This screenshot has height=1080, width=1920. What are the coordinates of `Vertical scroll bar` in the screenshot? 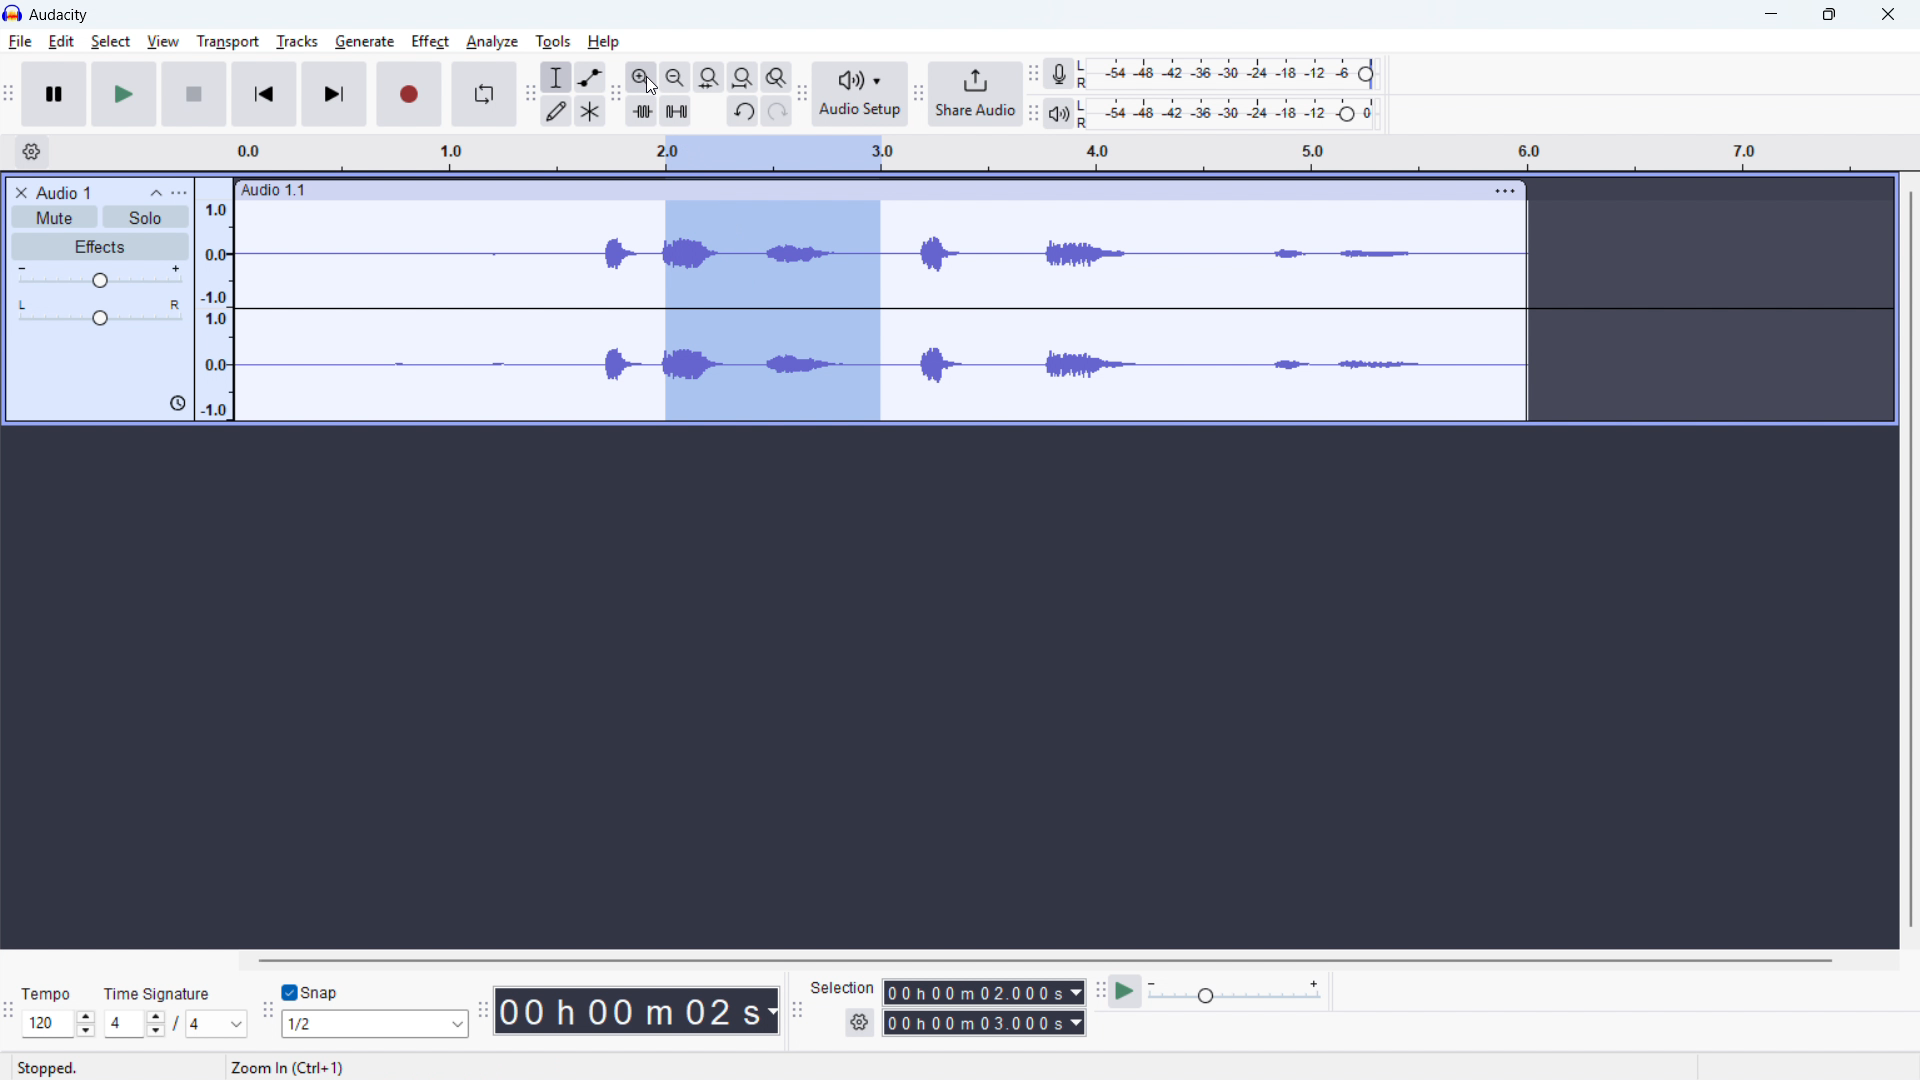 It's located at (1908, 573).